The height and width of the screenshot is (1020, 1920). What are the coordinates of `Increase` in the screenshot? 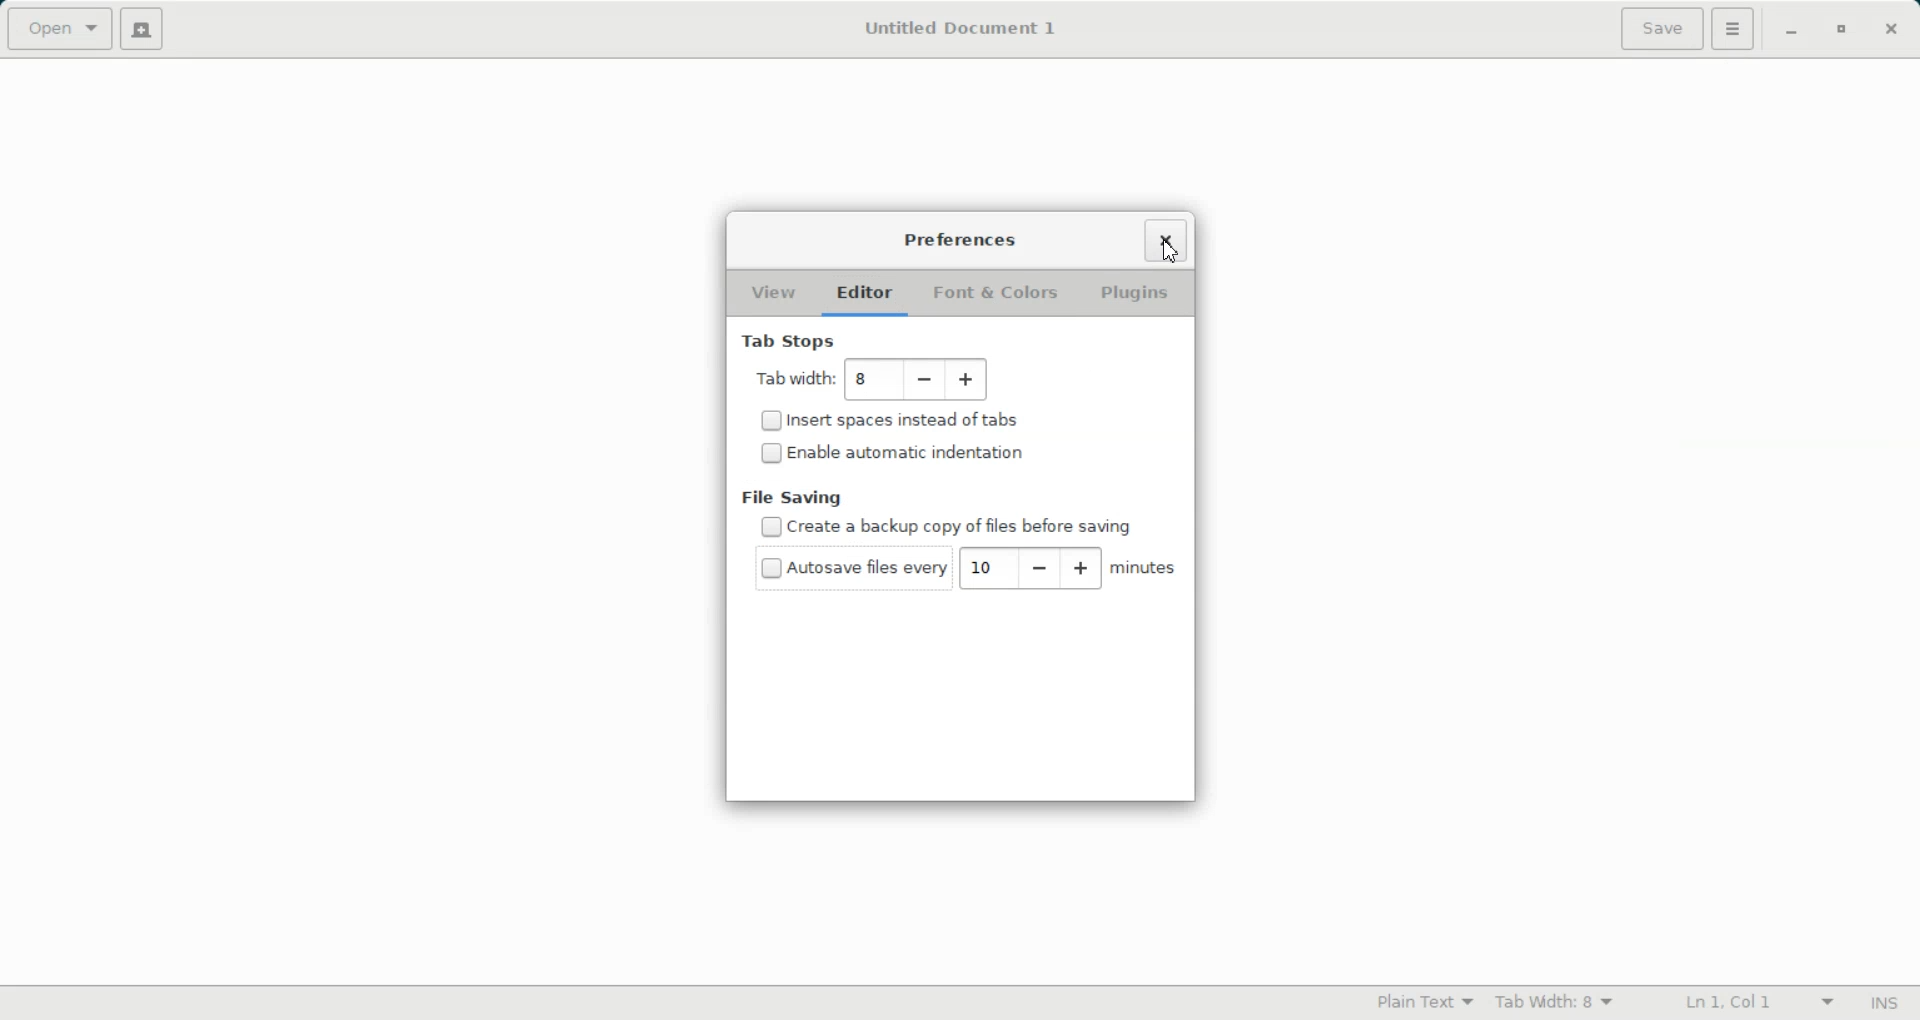 It's located at (966, 381).